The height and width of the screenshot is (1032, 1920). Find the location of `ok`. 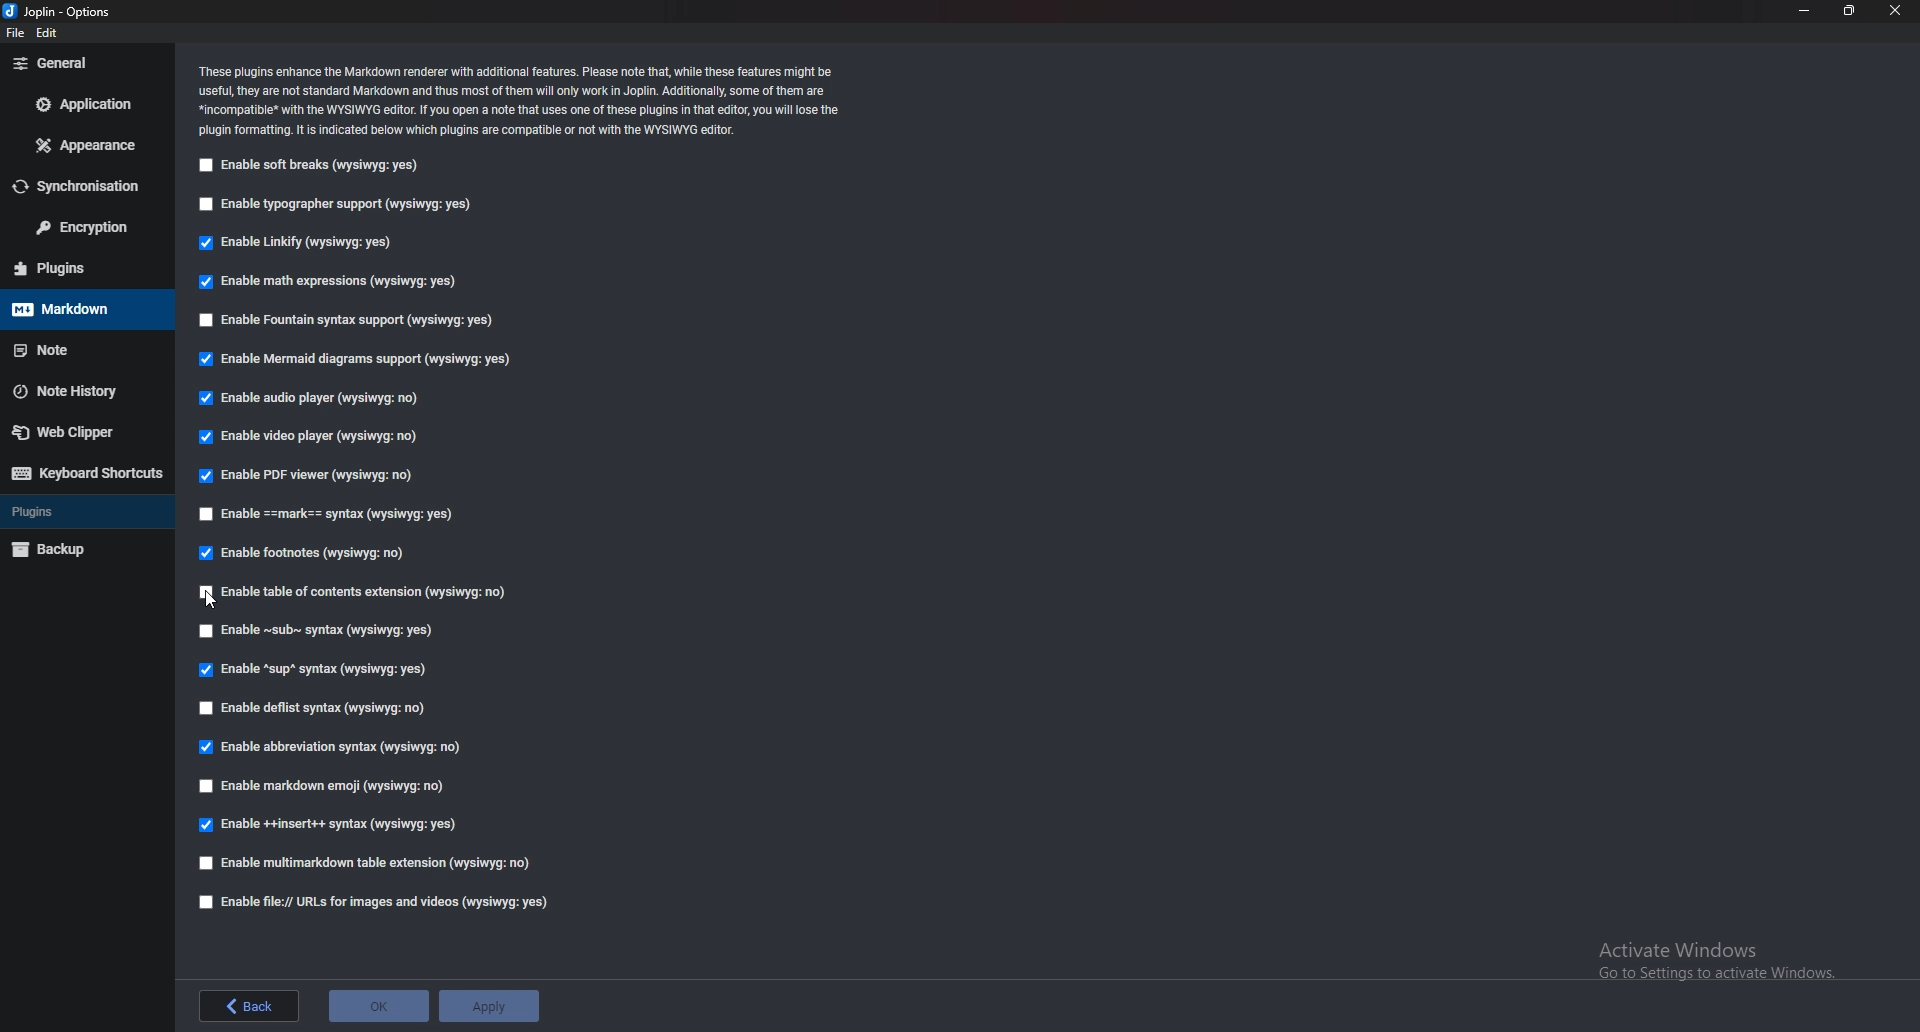

ok is located at coordinates (379, 1003).